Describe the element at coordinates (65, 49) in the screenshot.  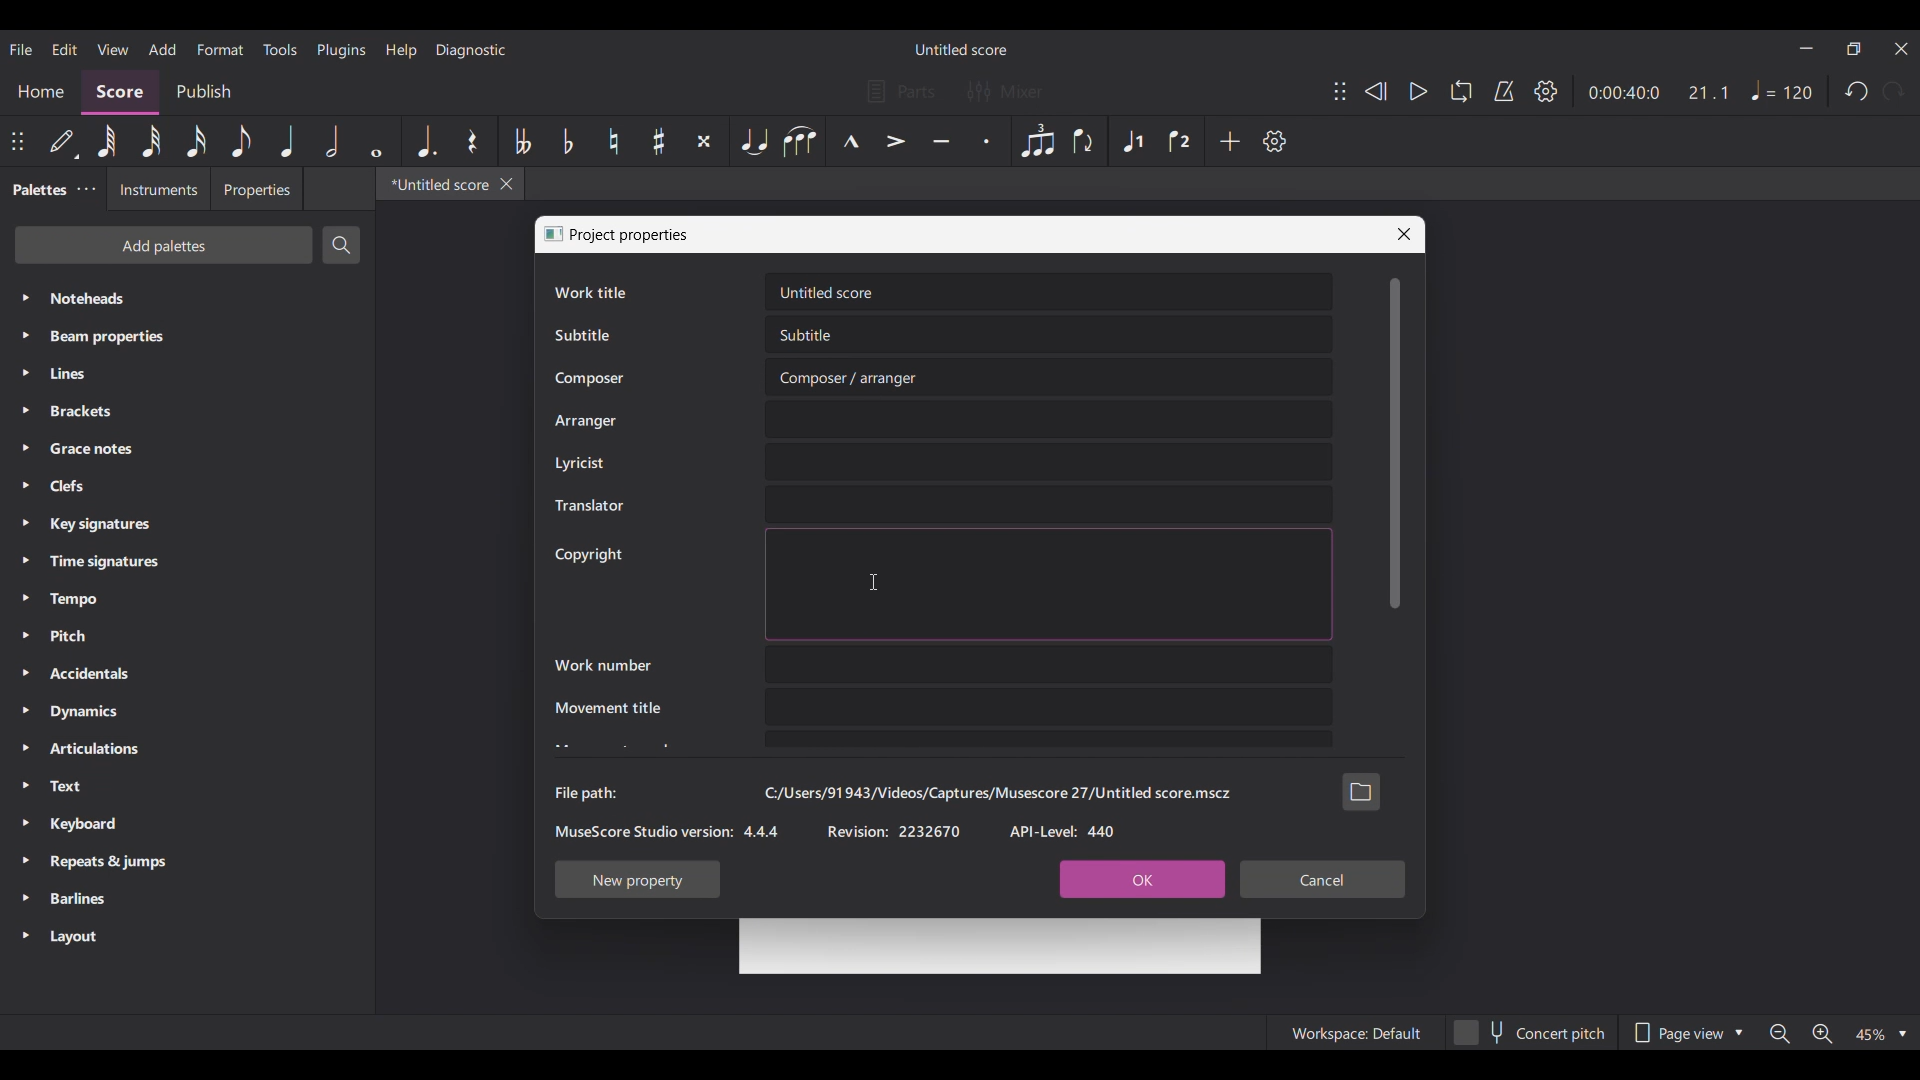
I see `Edit menu` at that location.